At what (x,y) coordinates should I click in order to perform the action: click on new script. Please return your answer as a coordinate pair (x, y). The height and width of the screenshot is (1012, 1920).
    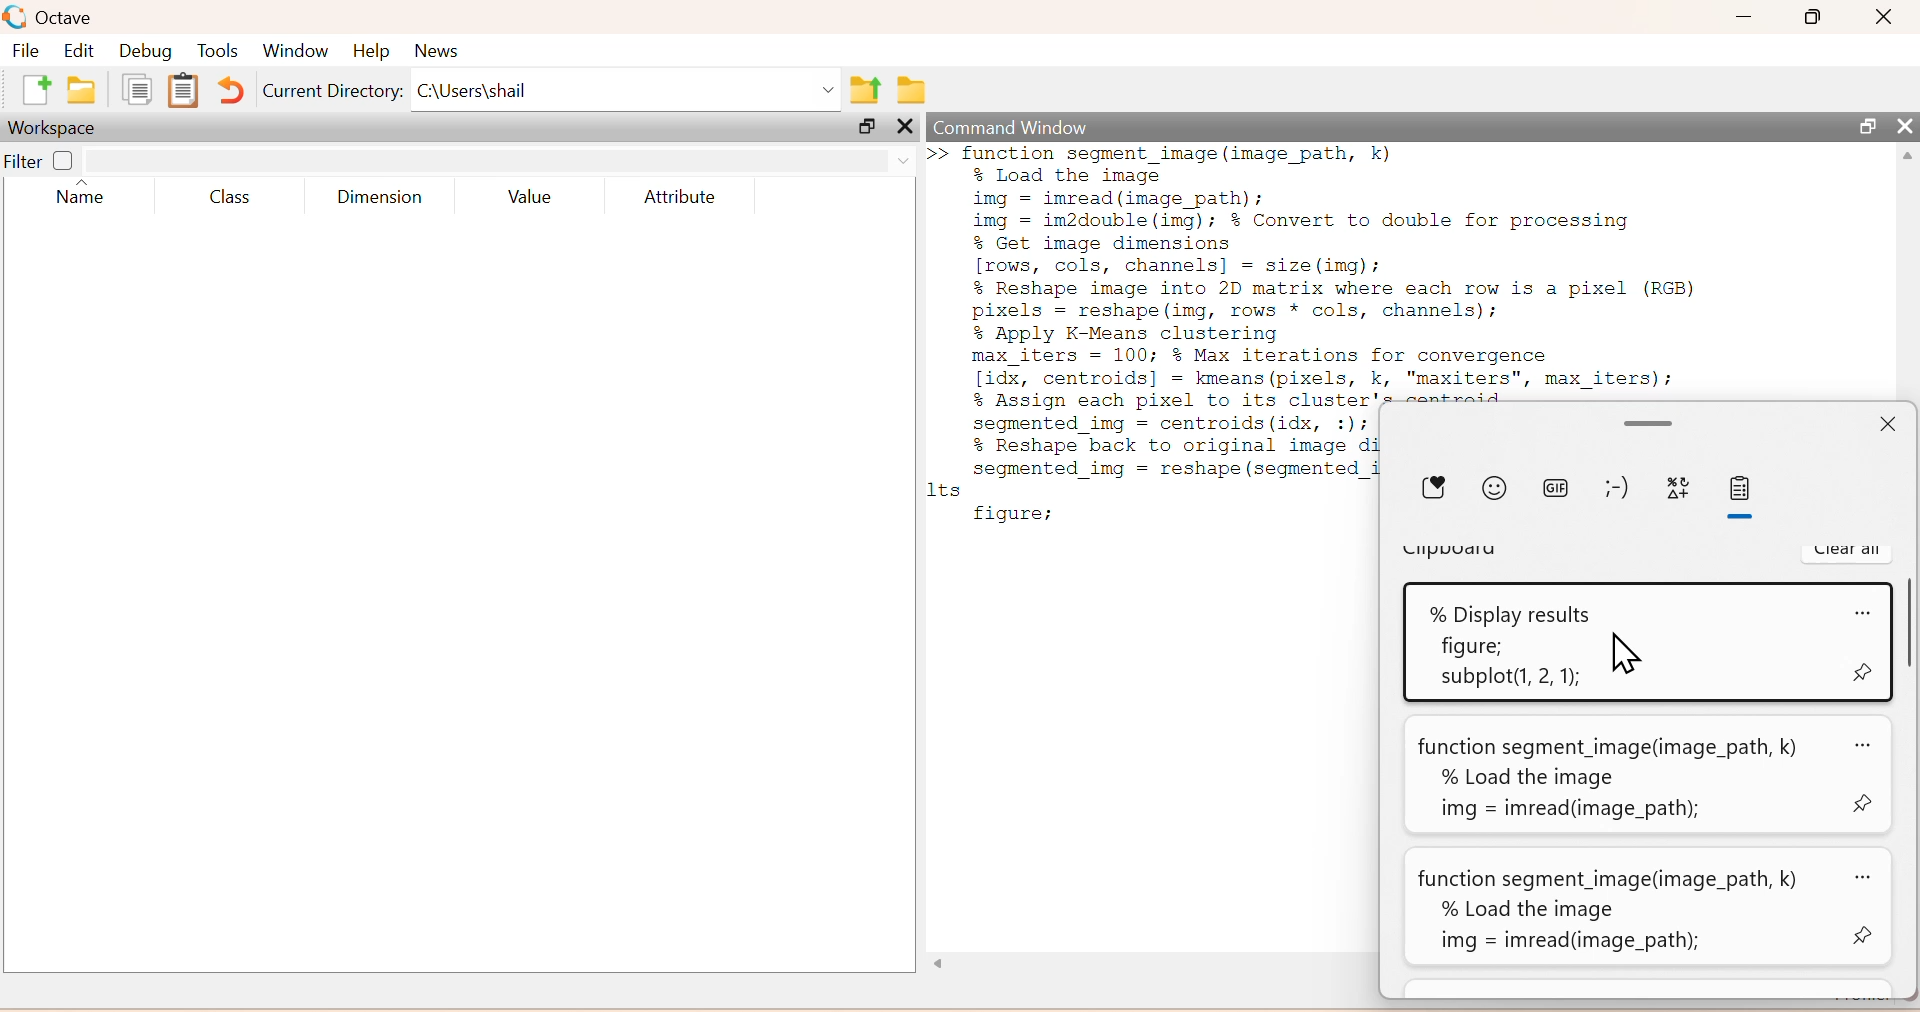
    Looking at the image, I should click on (40, 90).